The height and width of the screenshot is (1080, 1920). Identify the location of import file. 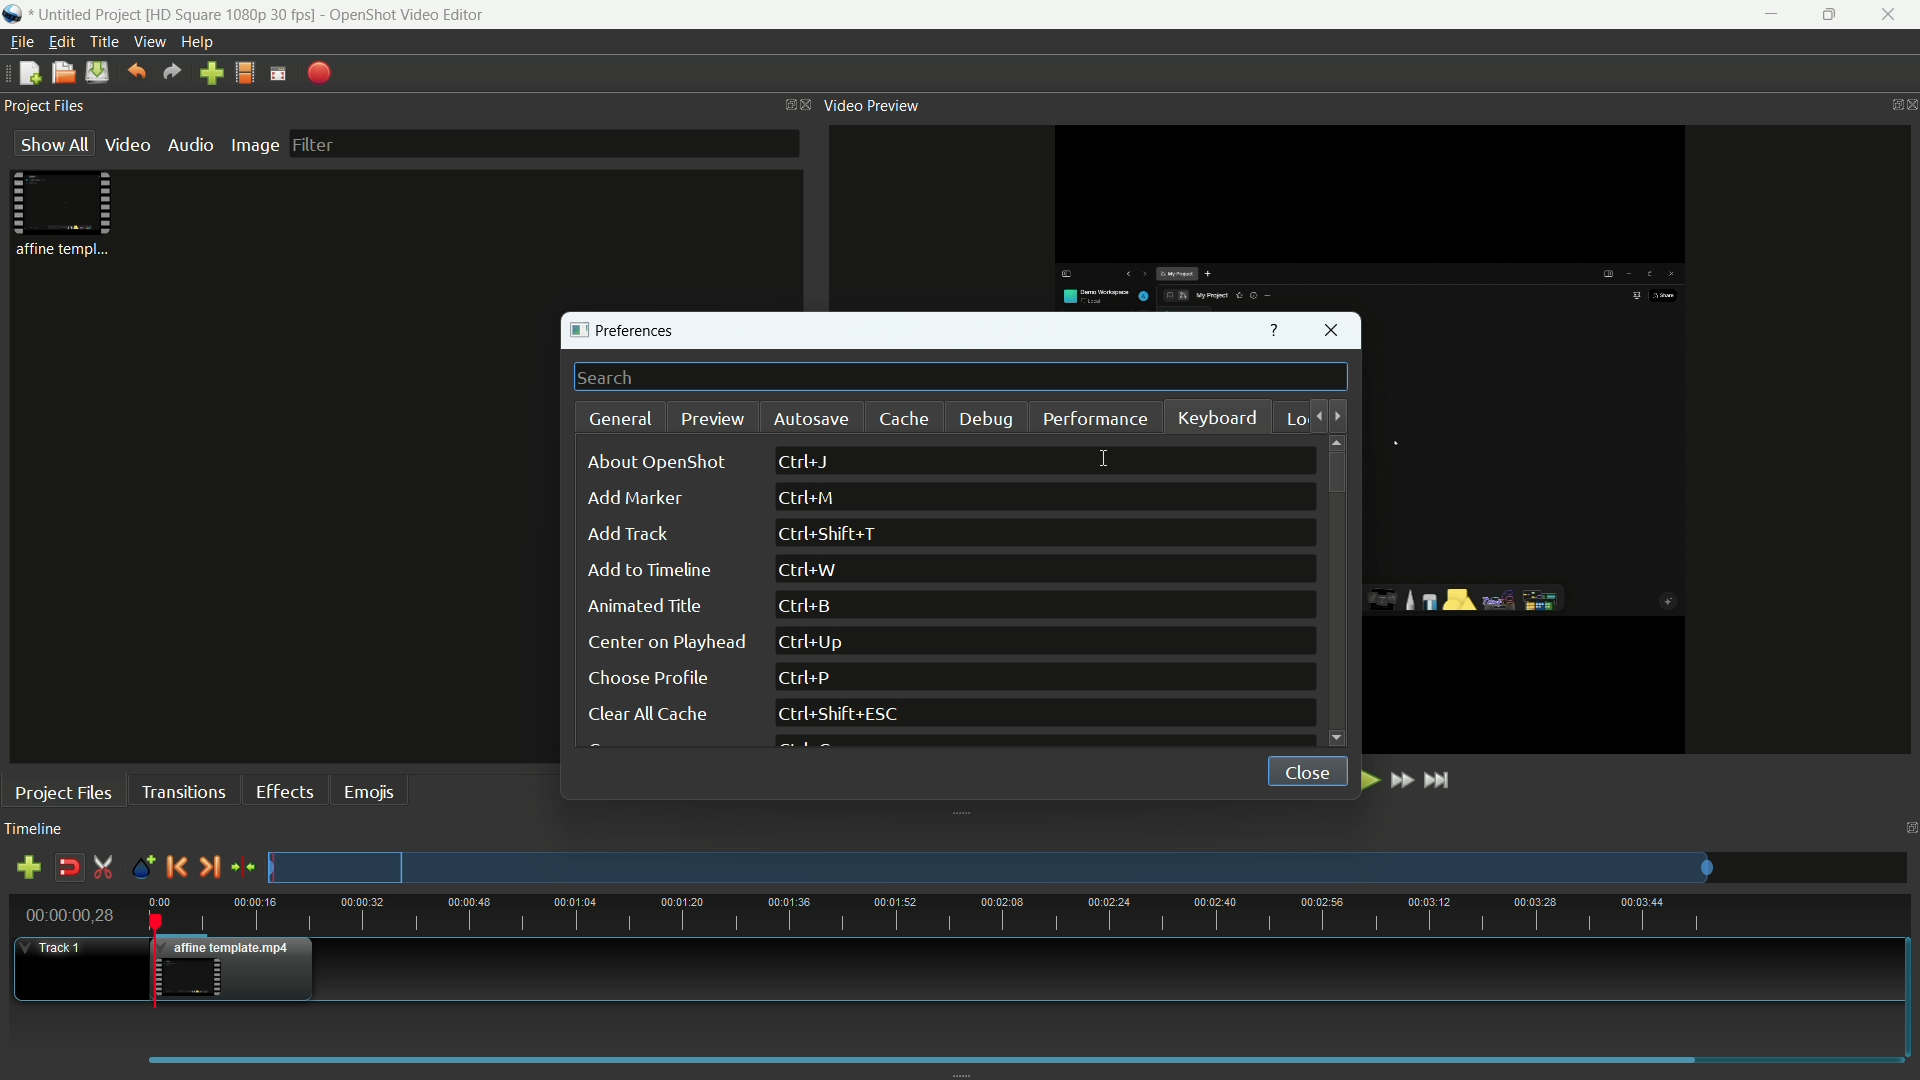
(212, 74).